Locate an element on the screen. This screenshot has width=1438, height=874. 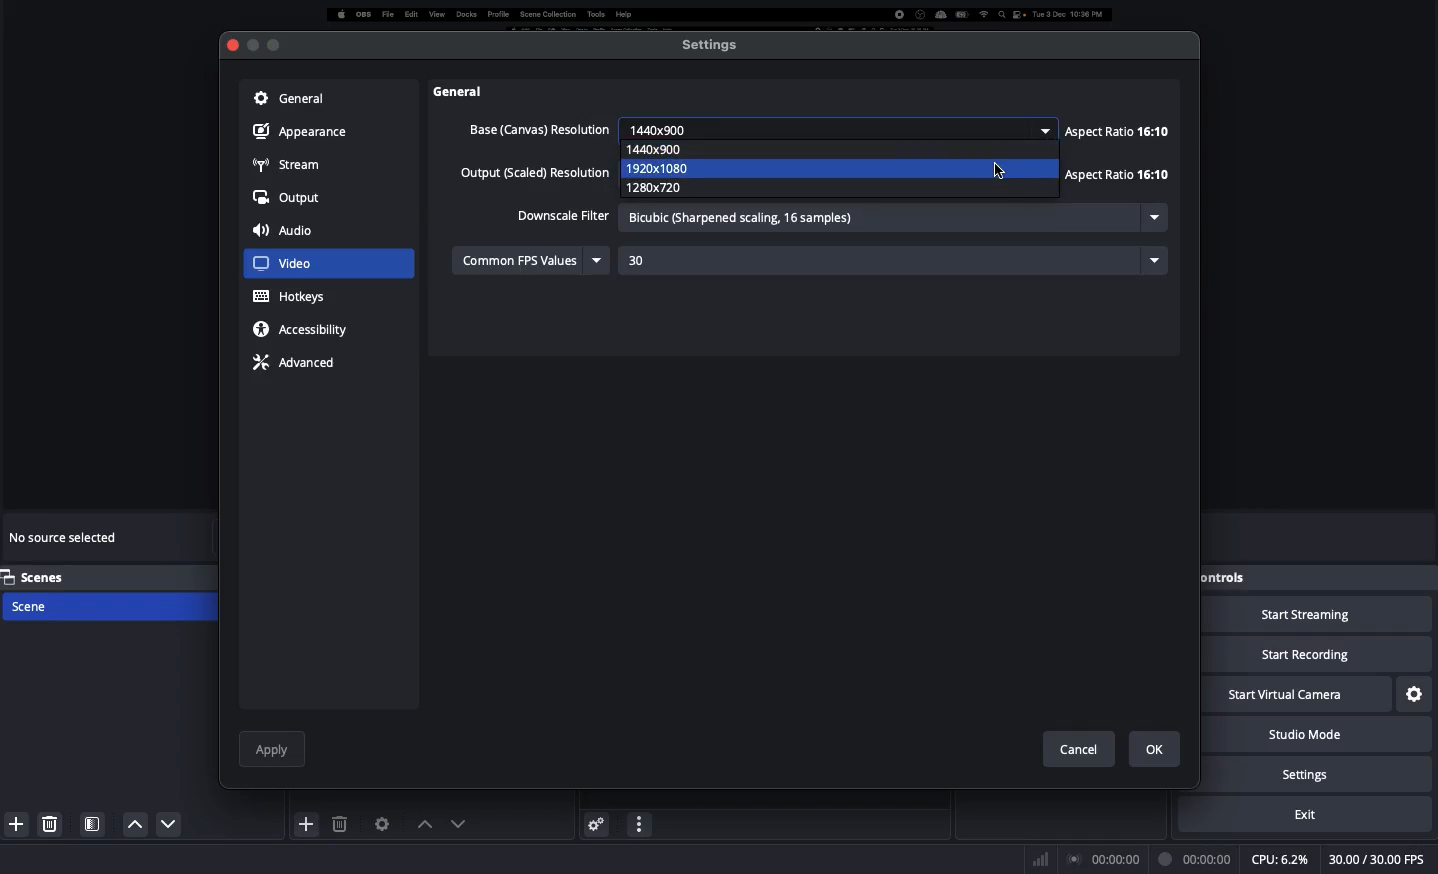
Advance is located at coordinates (297, 361).